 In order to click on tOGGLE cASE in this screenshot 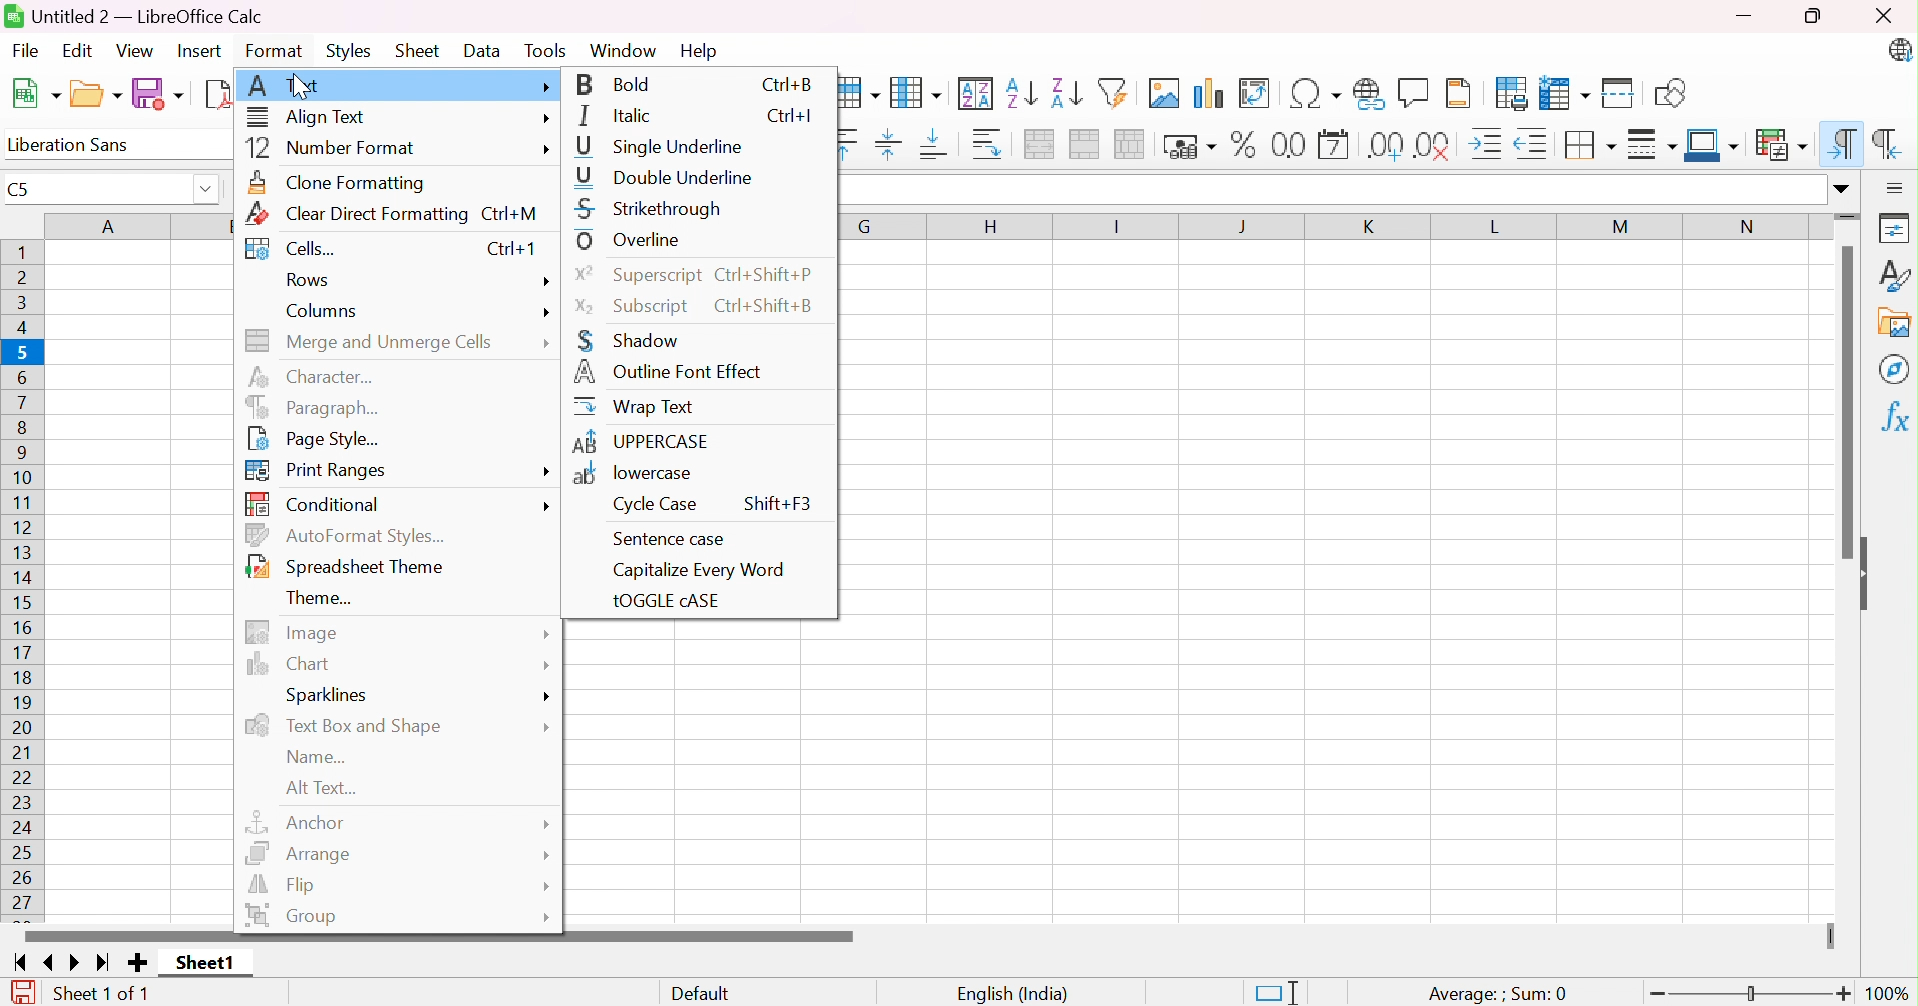, I will do `click(666, 601)`.